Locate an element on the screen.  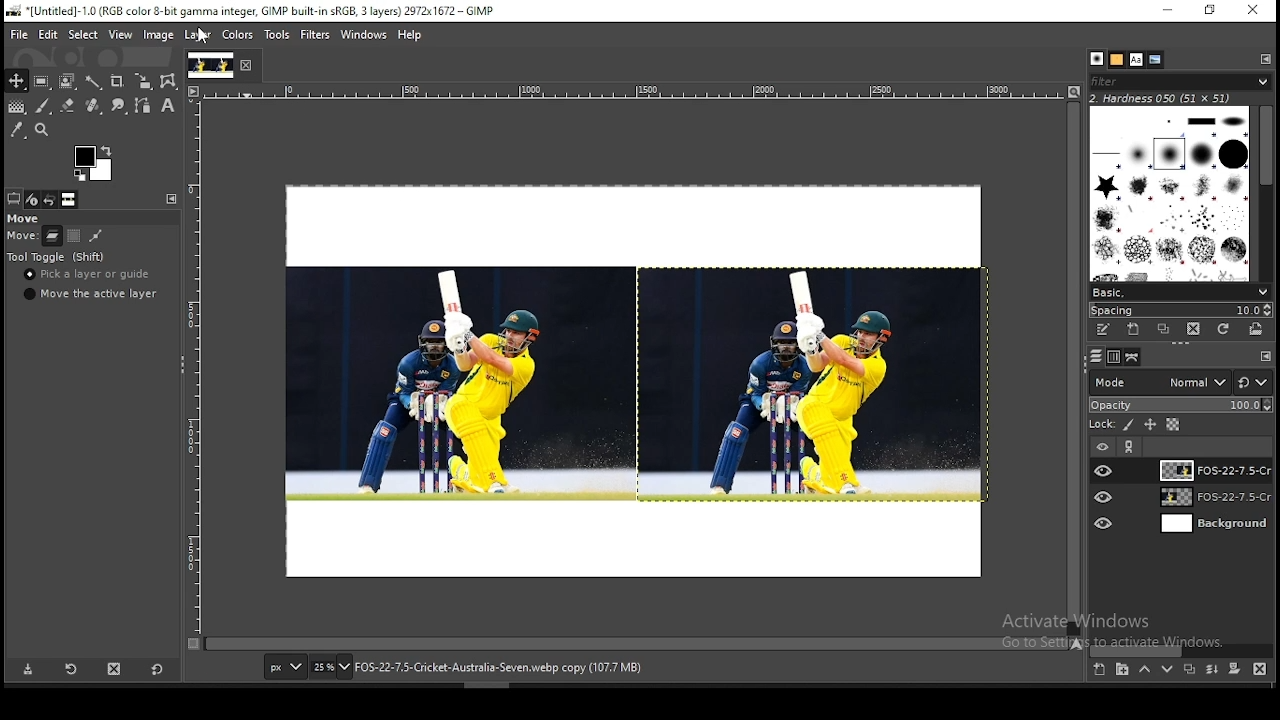
zoom tool is located at coordinates (44, 129).